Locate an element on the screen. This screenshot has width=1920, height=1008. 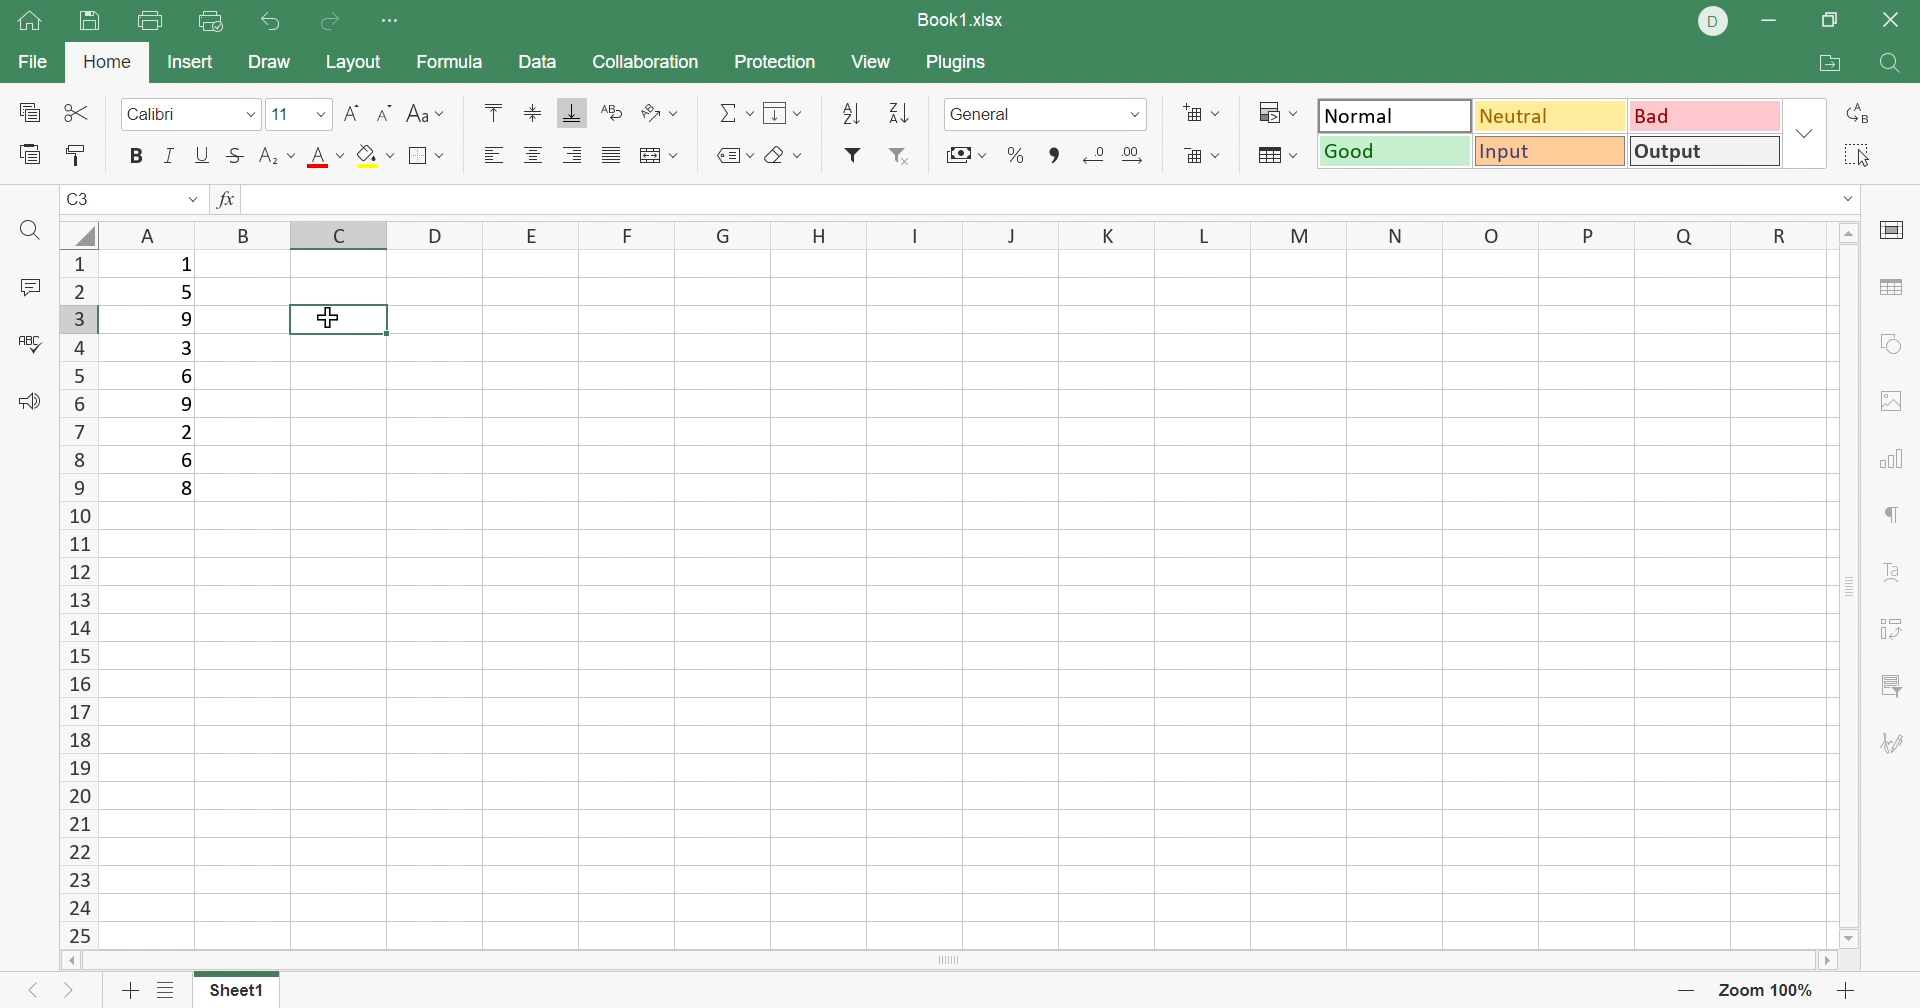
Currency style is located at coordinates (965, 156).